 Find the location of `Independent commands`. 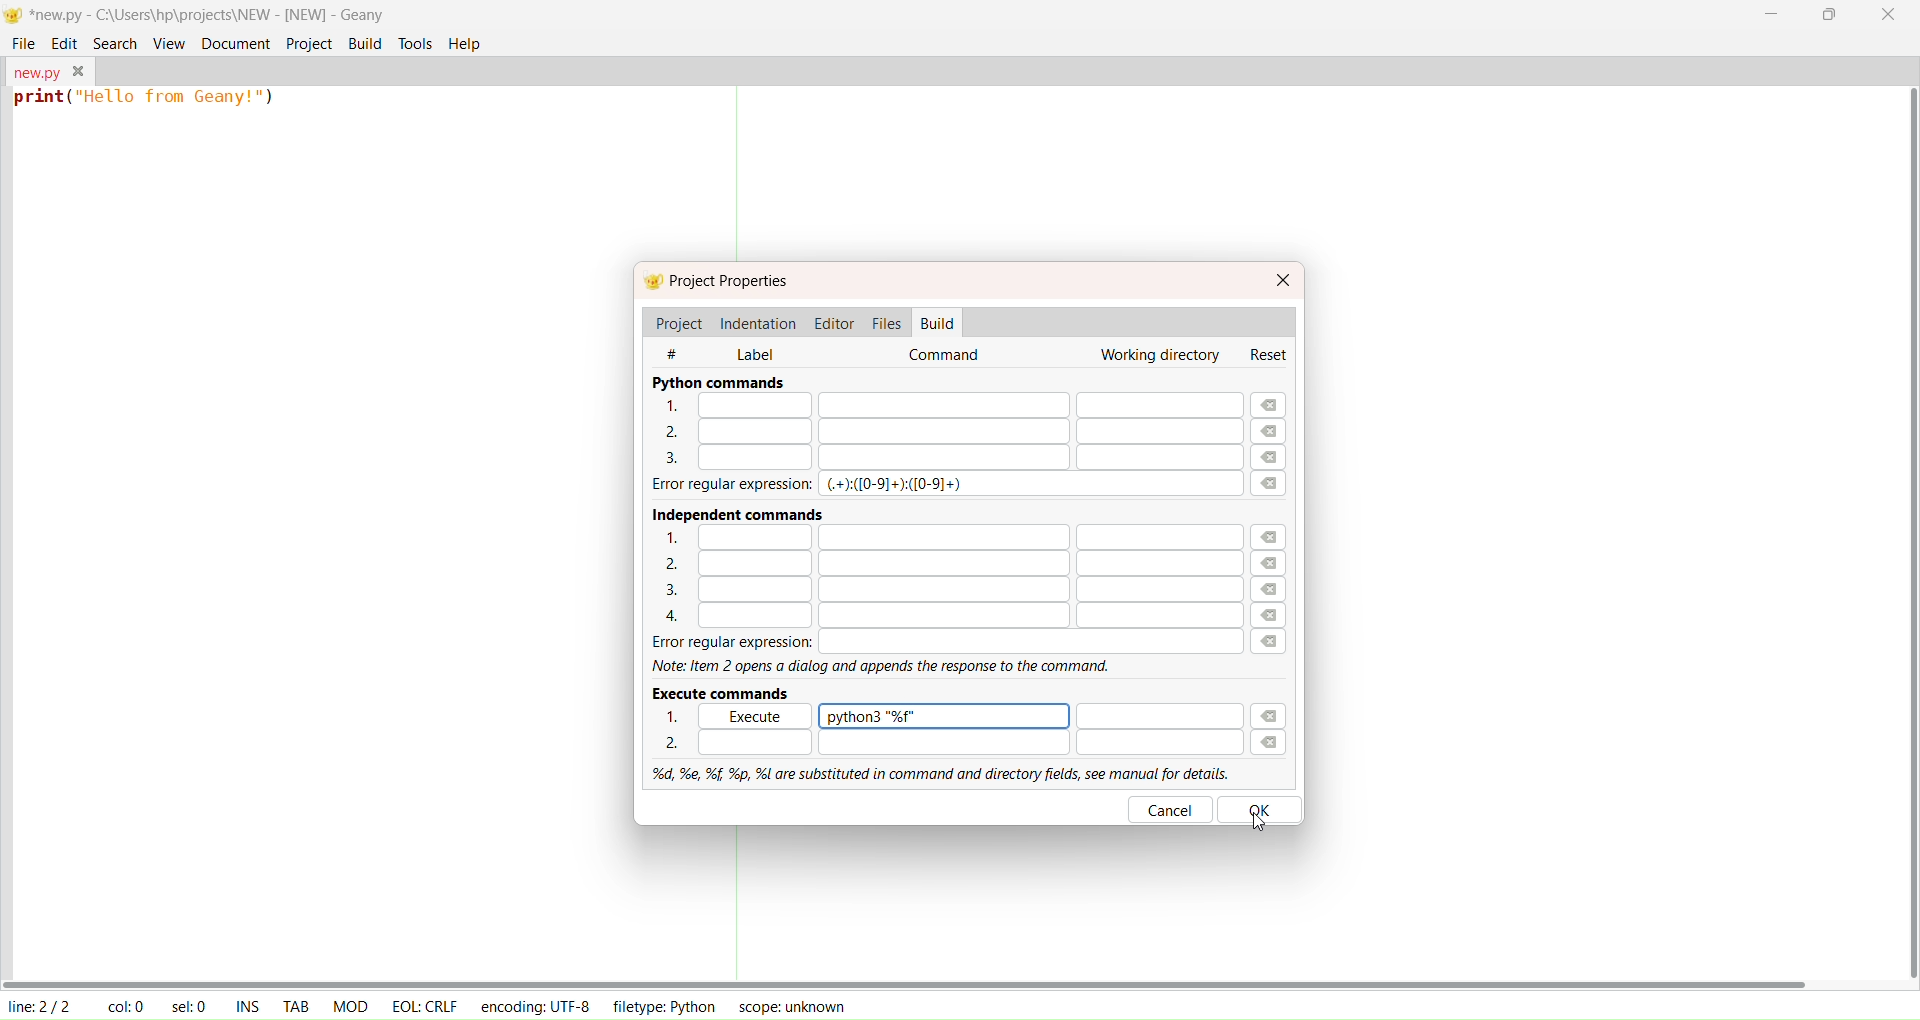

Independent commands is located at coordinates (729, 511).